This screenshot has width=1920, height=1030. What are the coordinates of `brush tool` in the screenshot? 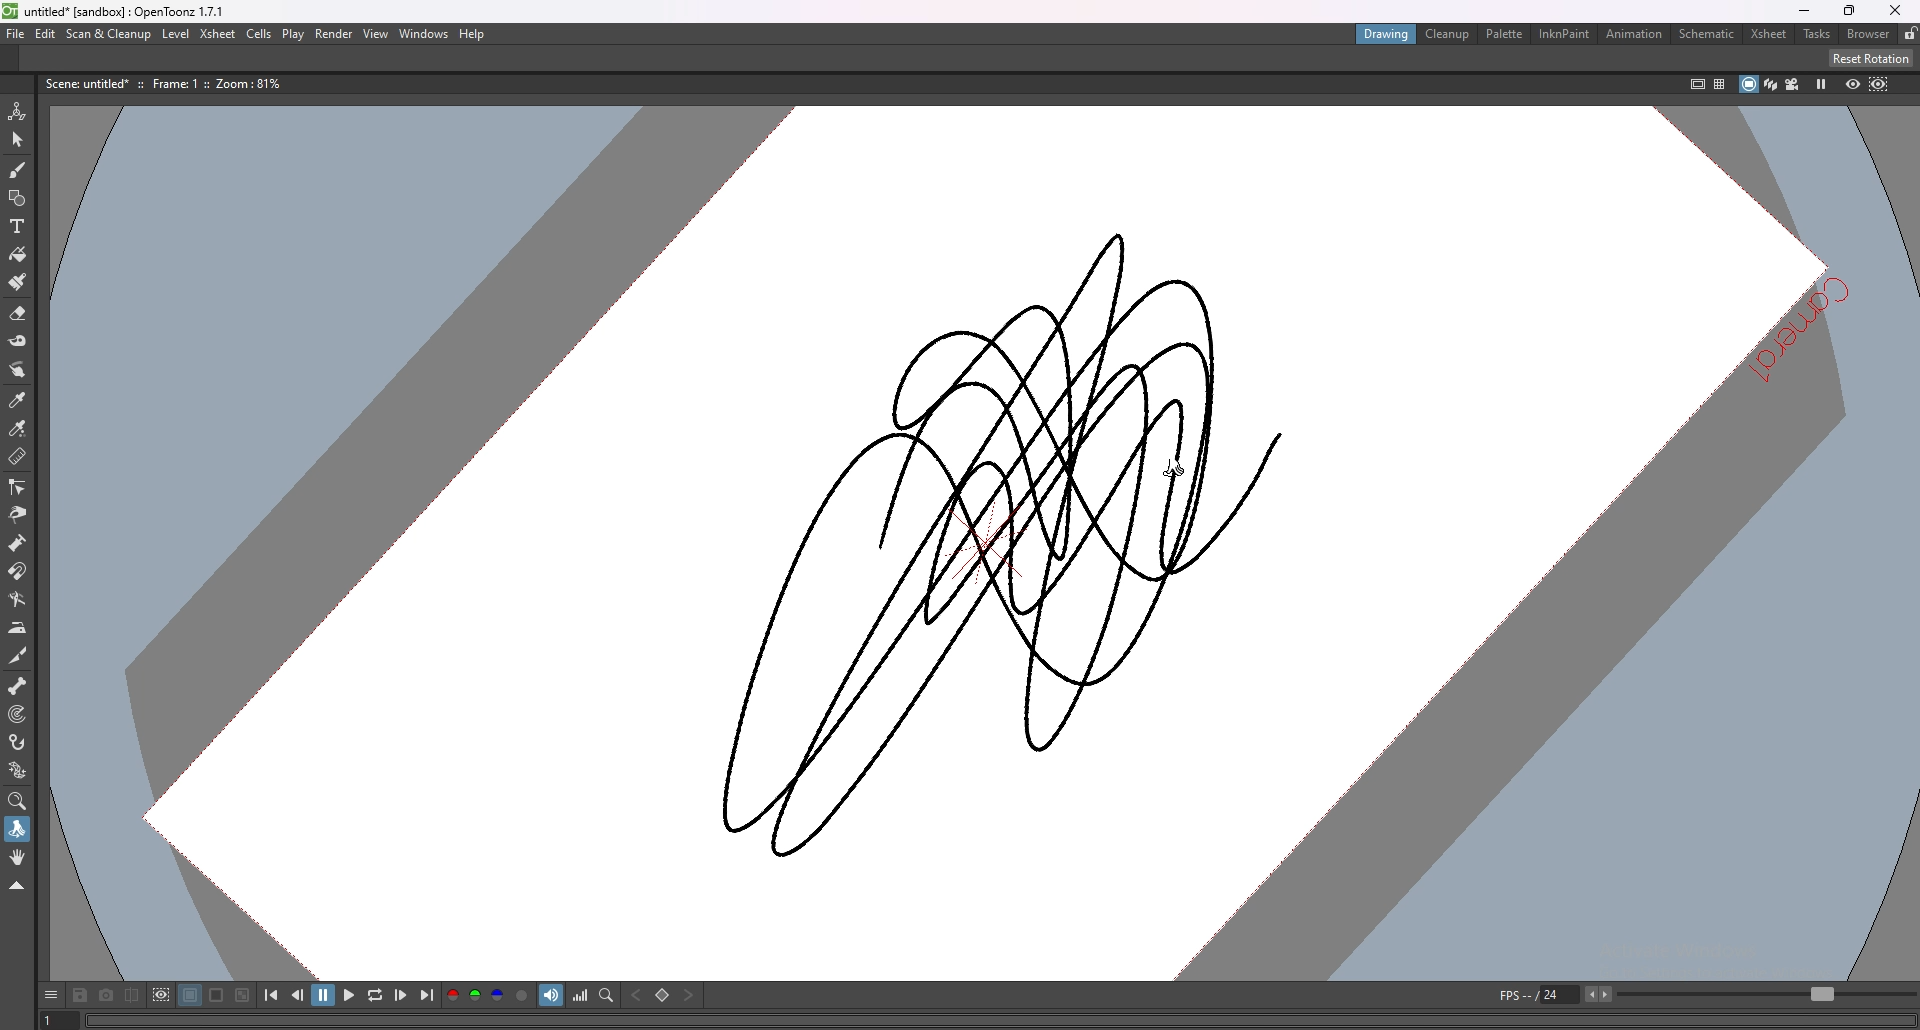 It's located at (17, 169).